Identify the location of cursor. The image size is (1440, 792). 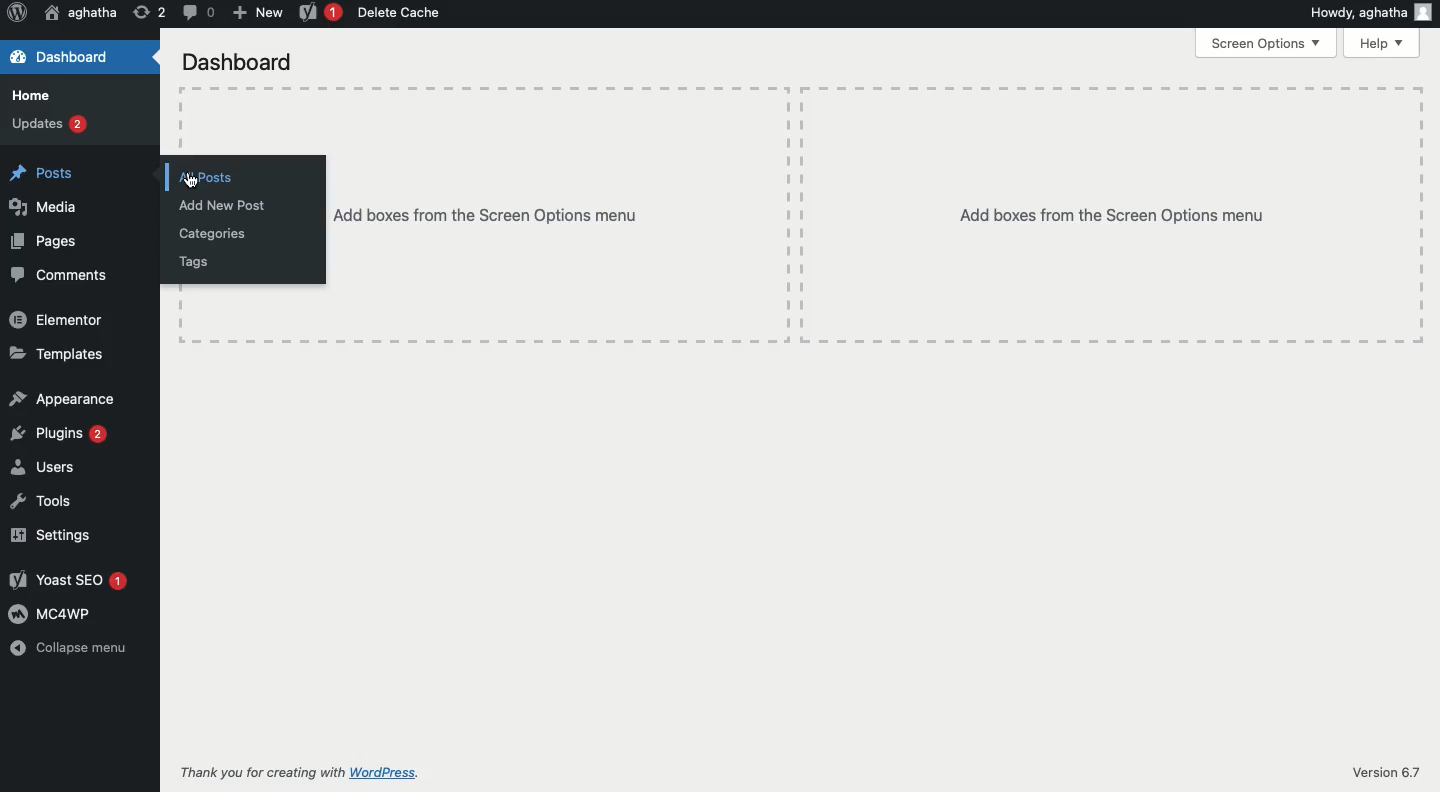
(188, 183).